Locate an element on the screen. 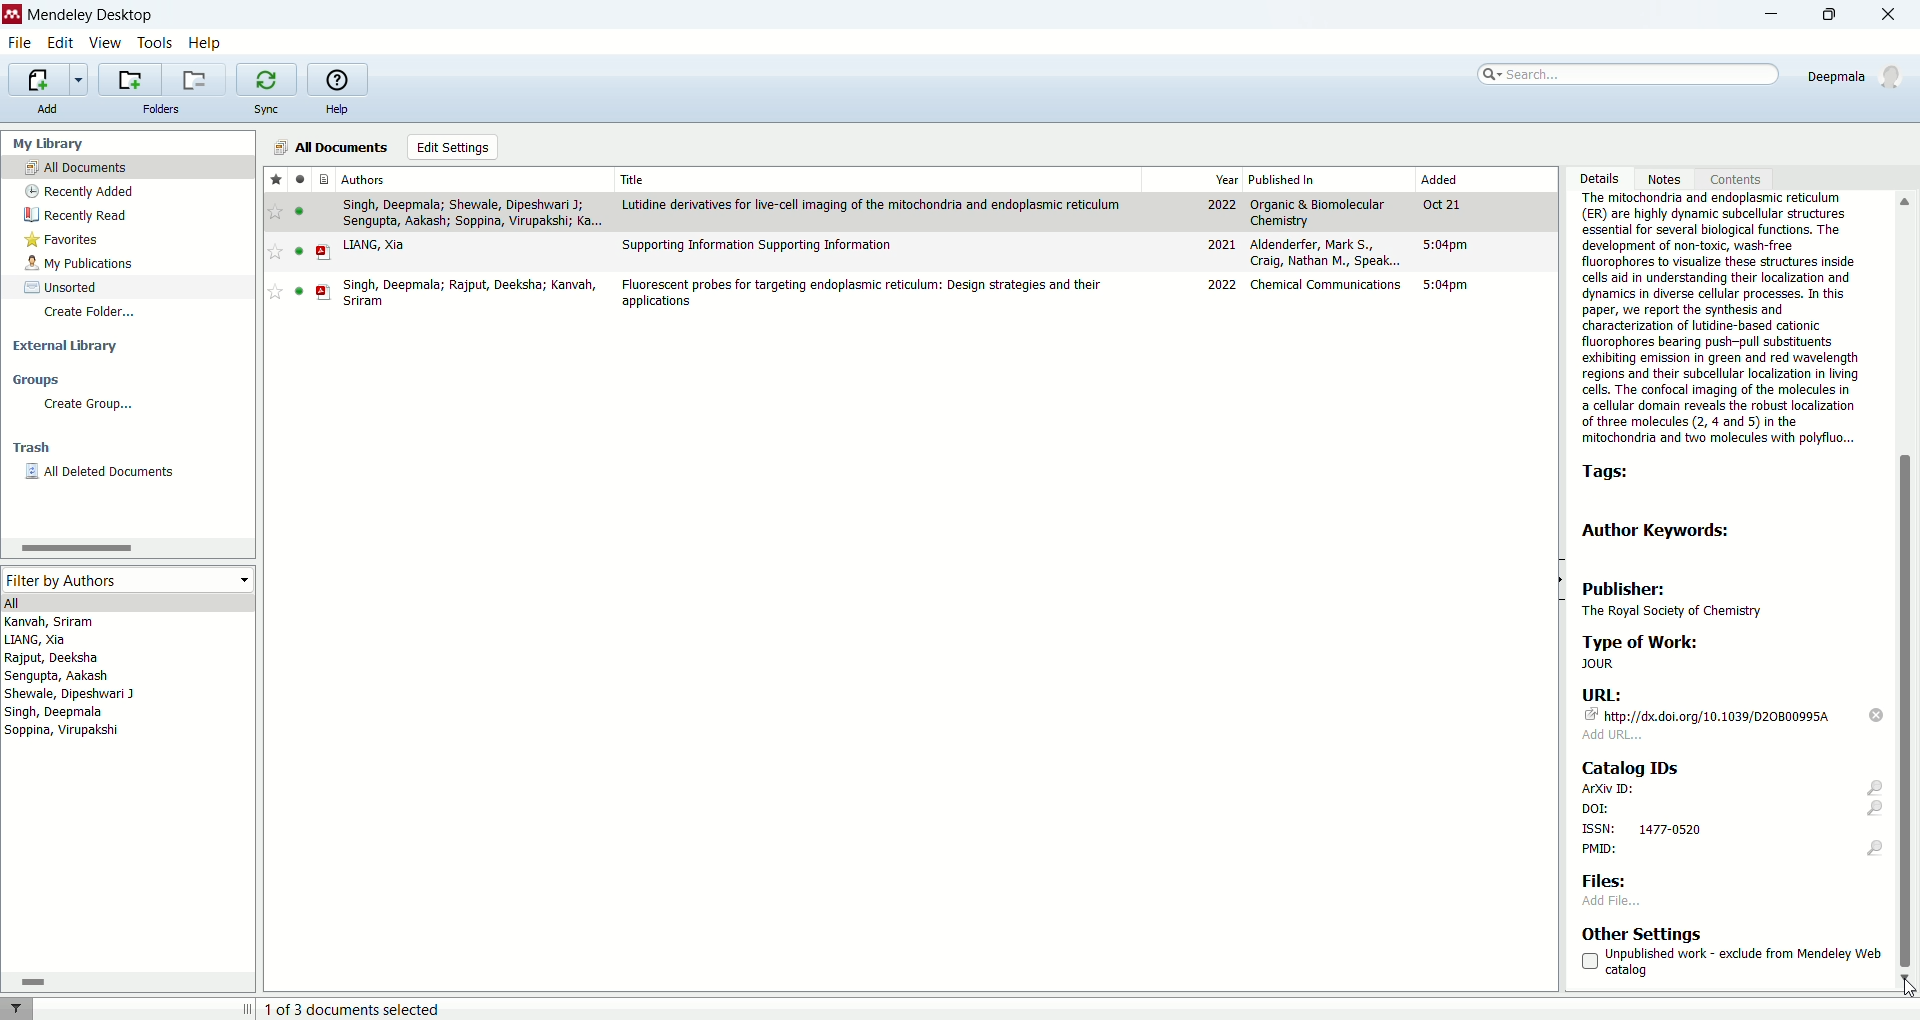 The height and width of the screenshot is (1020, 1920). Oct 21 is located at coordinates (1440, 204).